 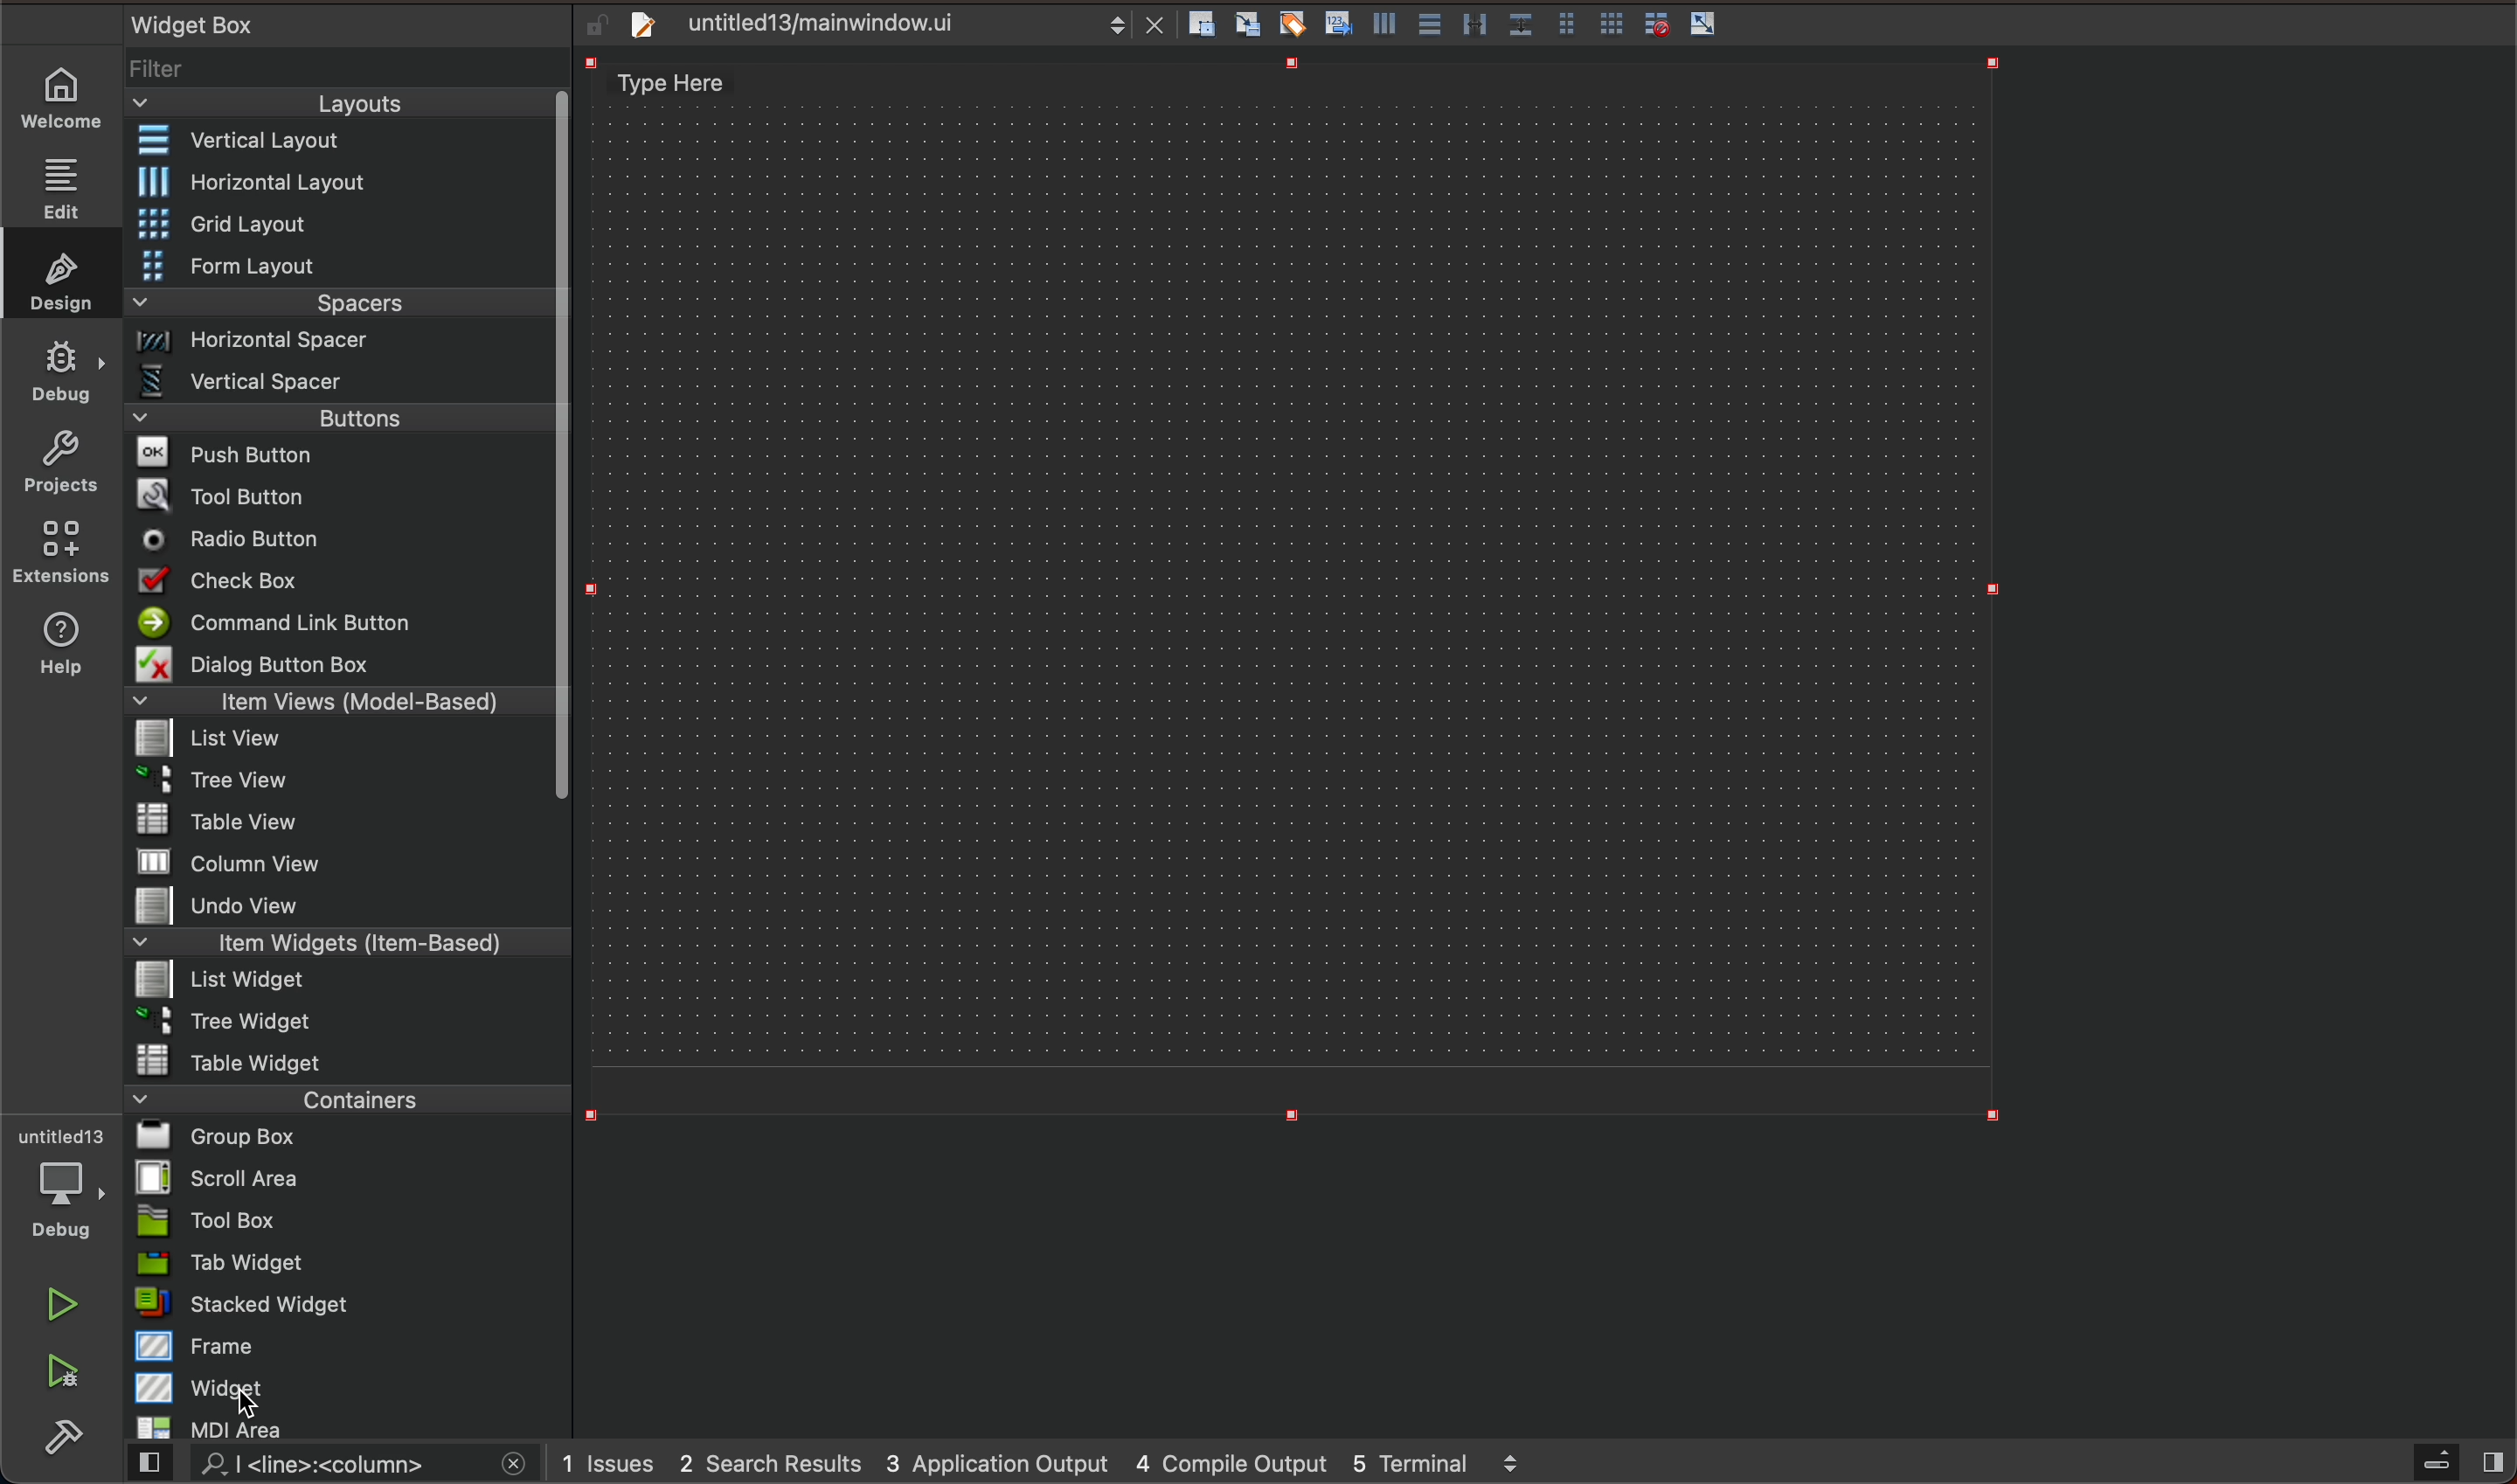 What do you see at coordinates (349, 1387) in the screenshot?
I see `widget` at bounding box center [349, 1387].